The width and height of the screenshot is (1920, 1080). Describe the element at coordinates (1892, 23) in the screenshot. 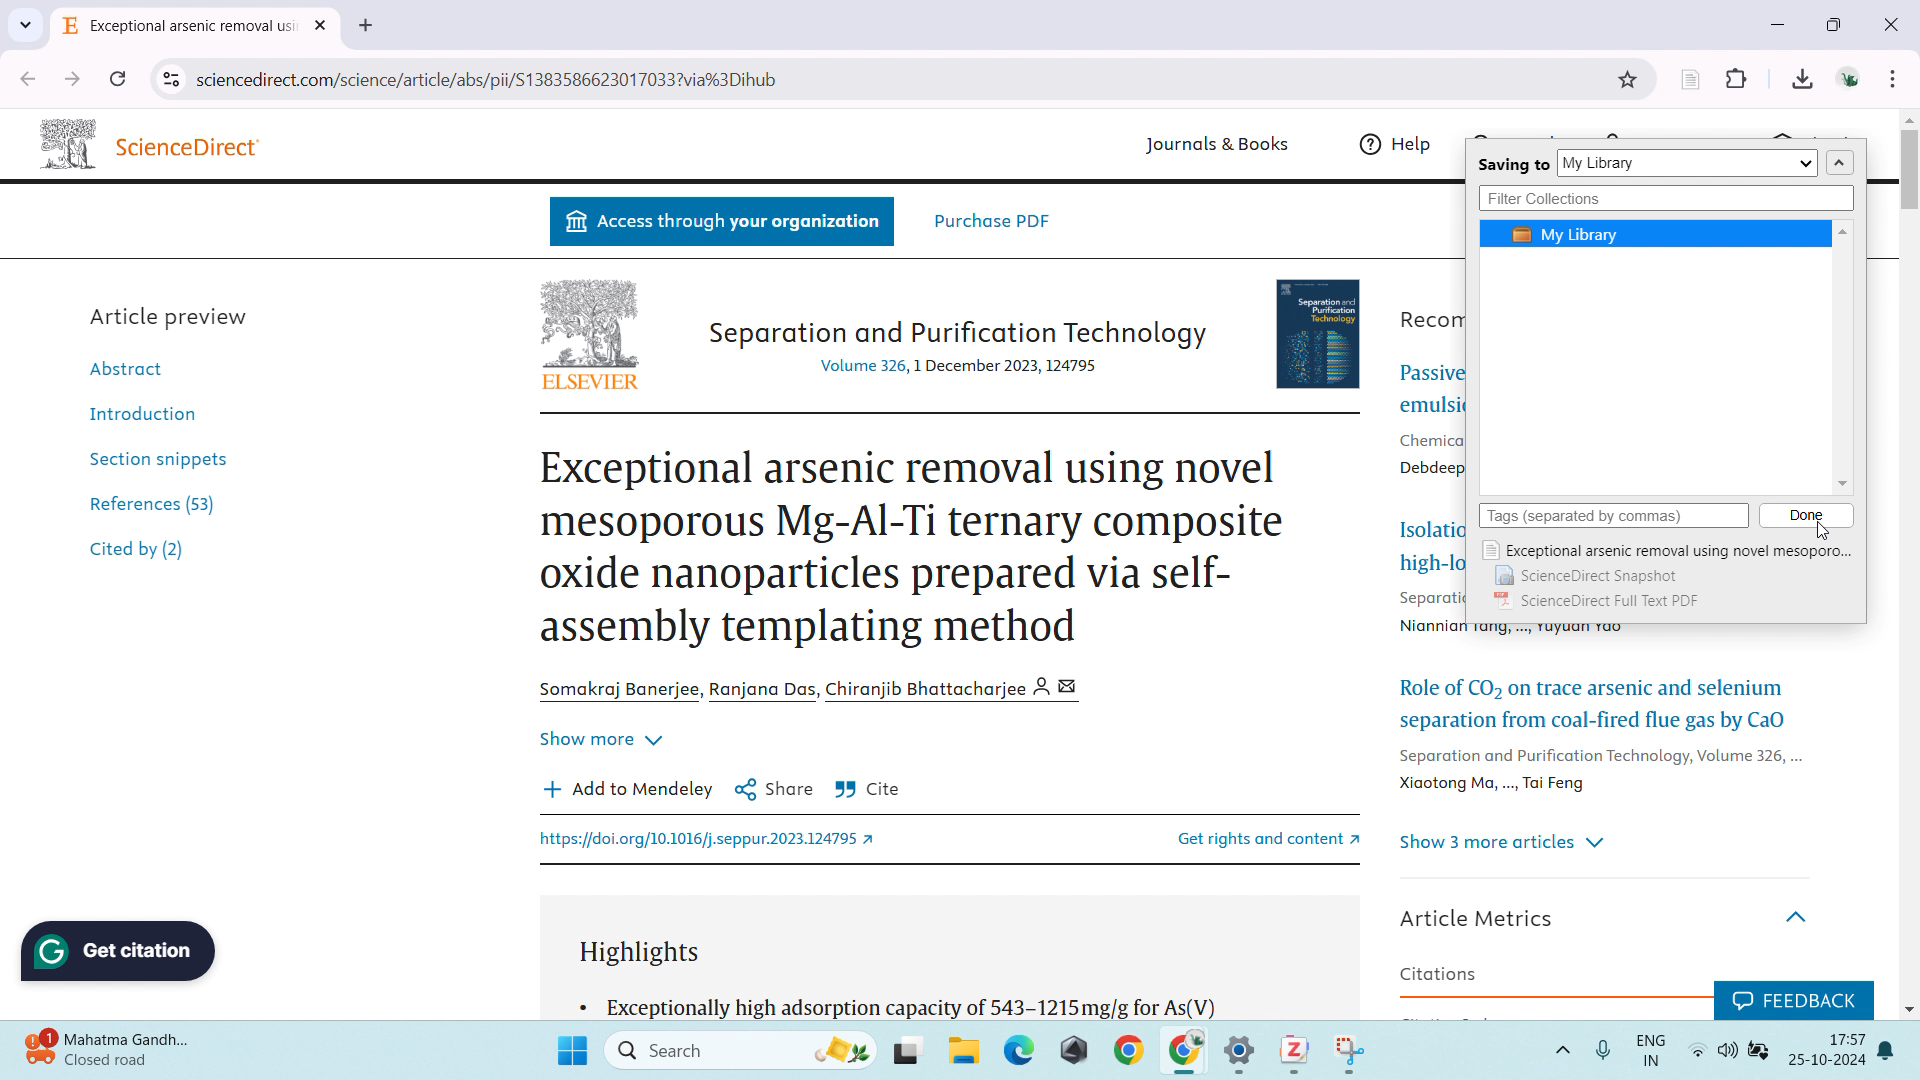

I see `close` at that location.